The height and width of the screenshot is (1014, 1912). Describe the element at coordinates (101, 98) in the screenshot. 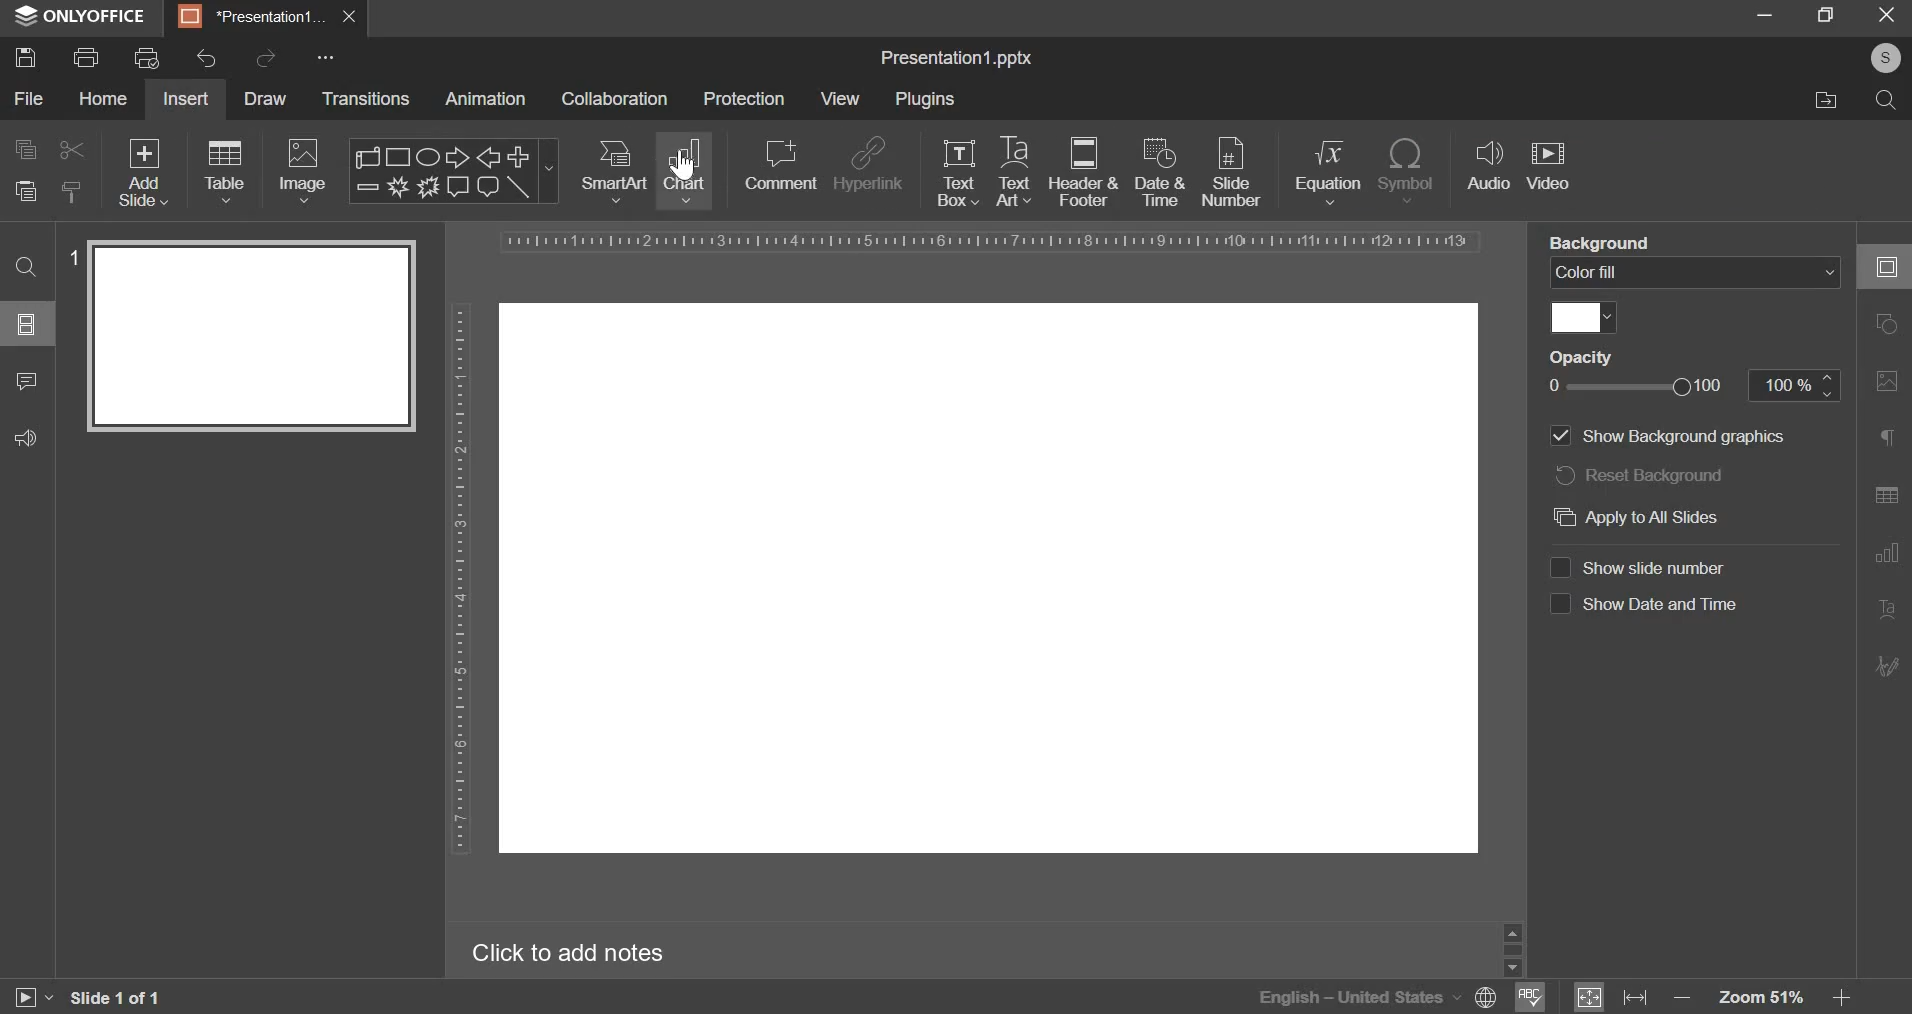

I see `home` at that location.